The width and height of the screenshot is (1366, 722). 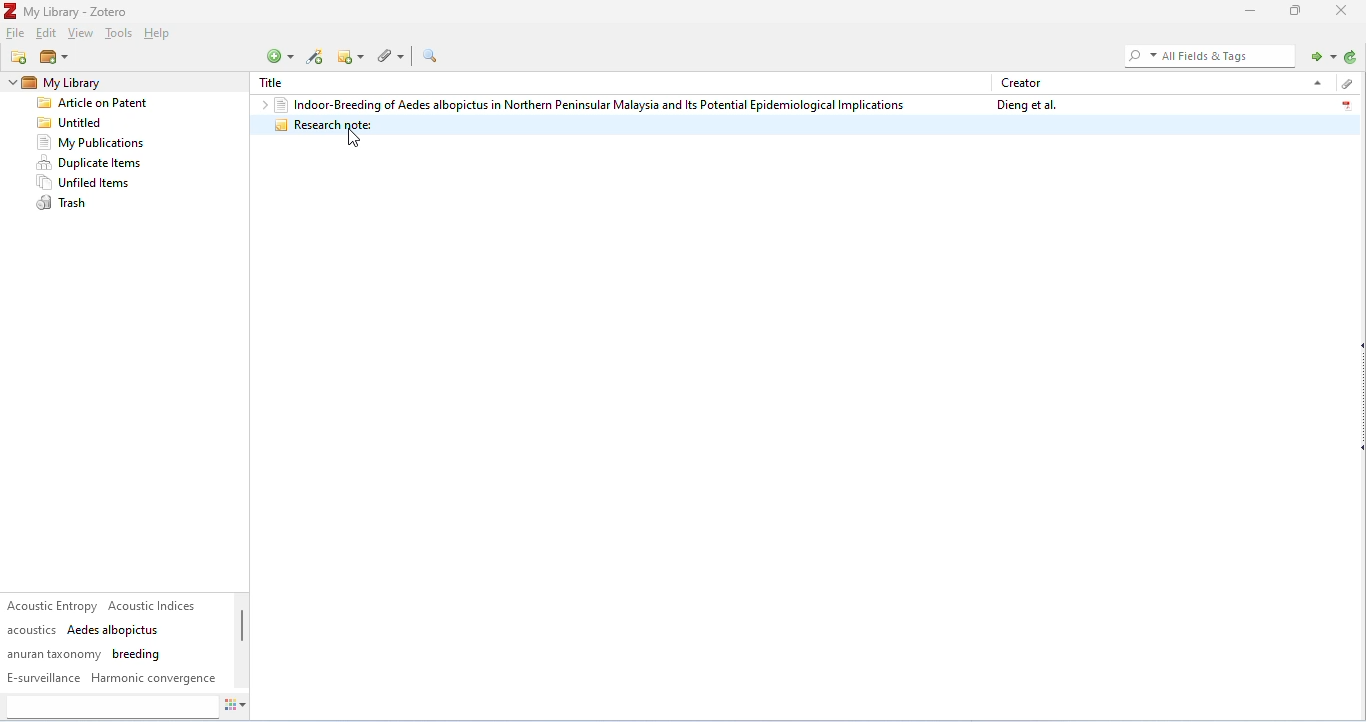 I want to click on view, so click(x=81, y=34).